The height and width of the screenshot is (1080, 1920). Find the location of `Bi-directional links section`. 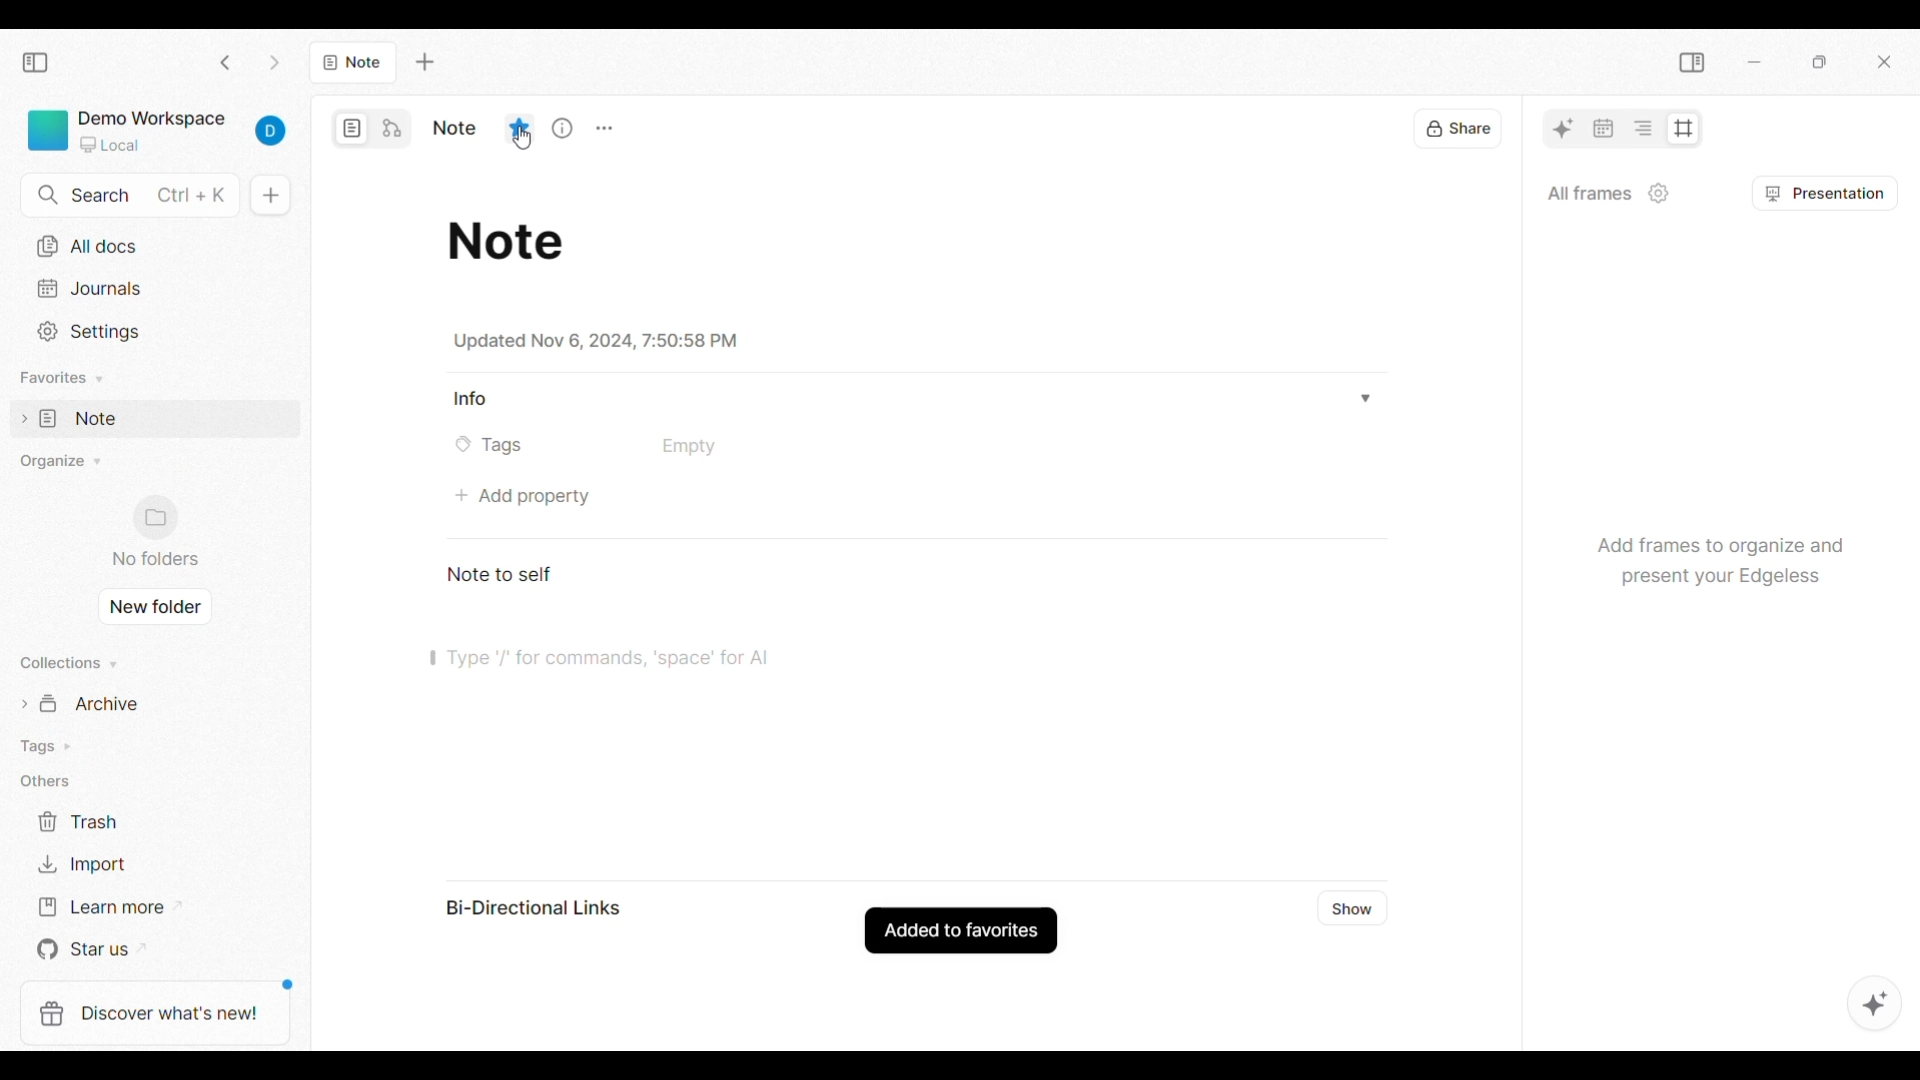

Bi-directional links section is located at coordinates (552, 908).